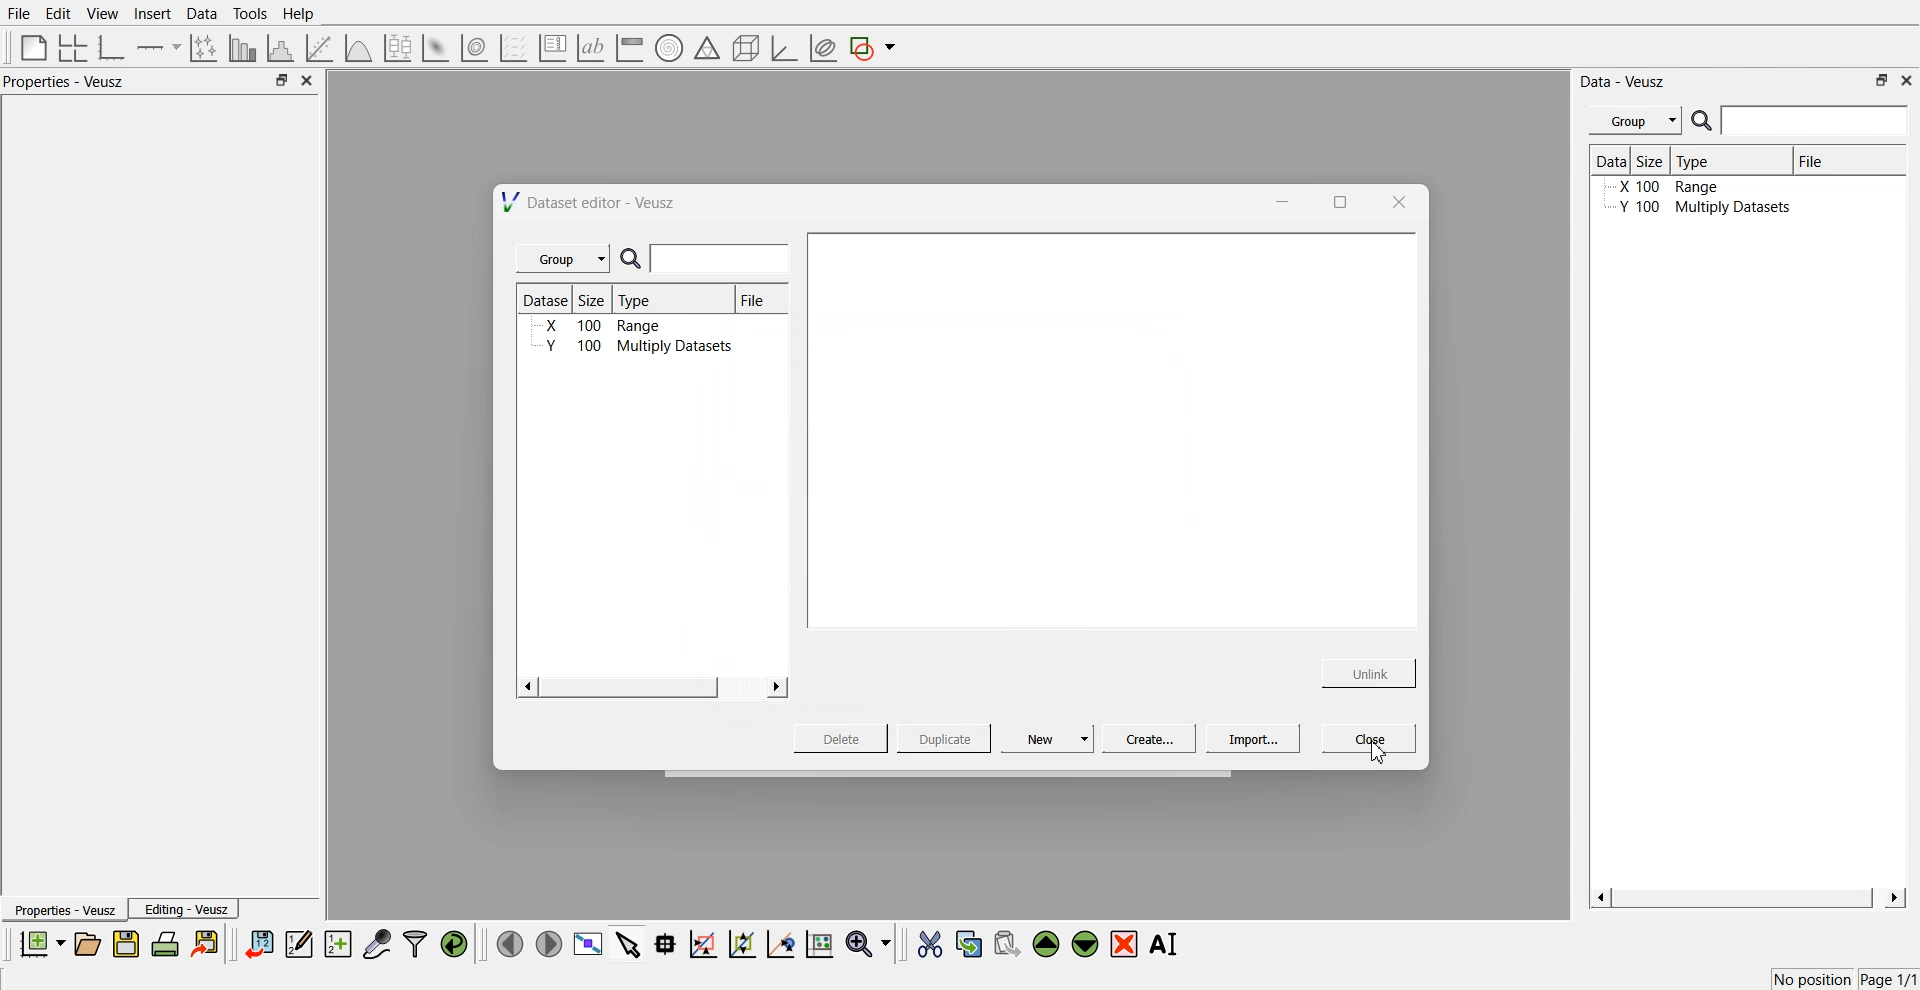 The height and width of the screenshot is (990, 1920). What do you see at coordinates (1397, 201) in the screenshot?
I see `close` at bounding box center [1397, 201].